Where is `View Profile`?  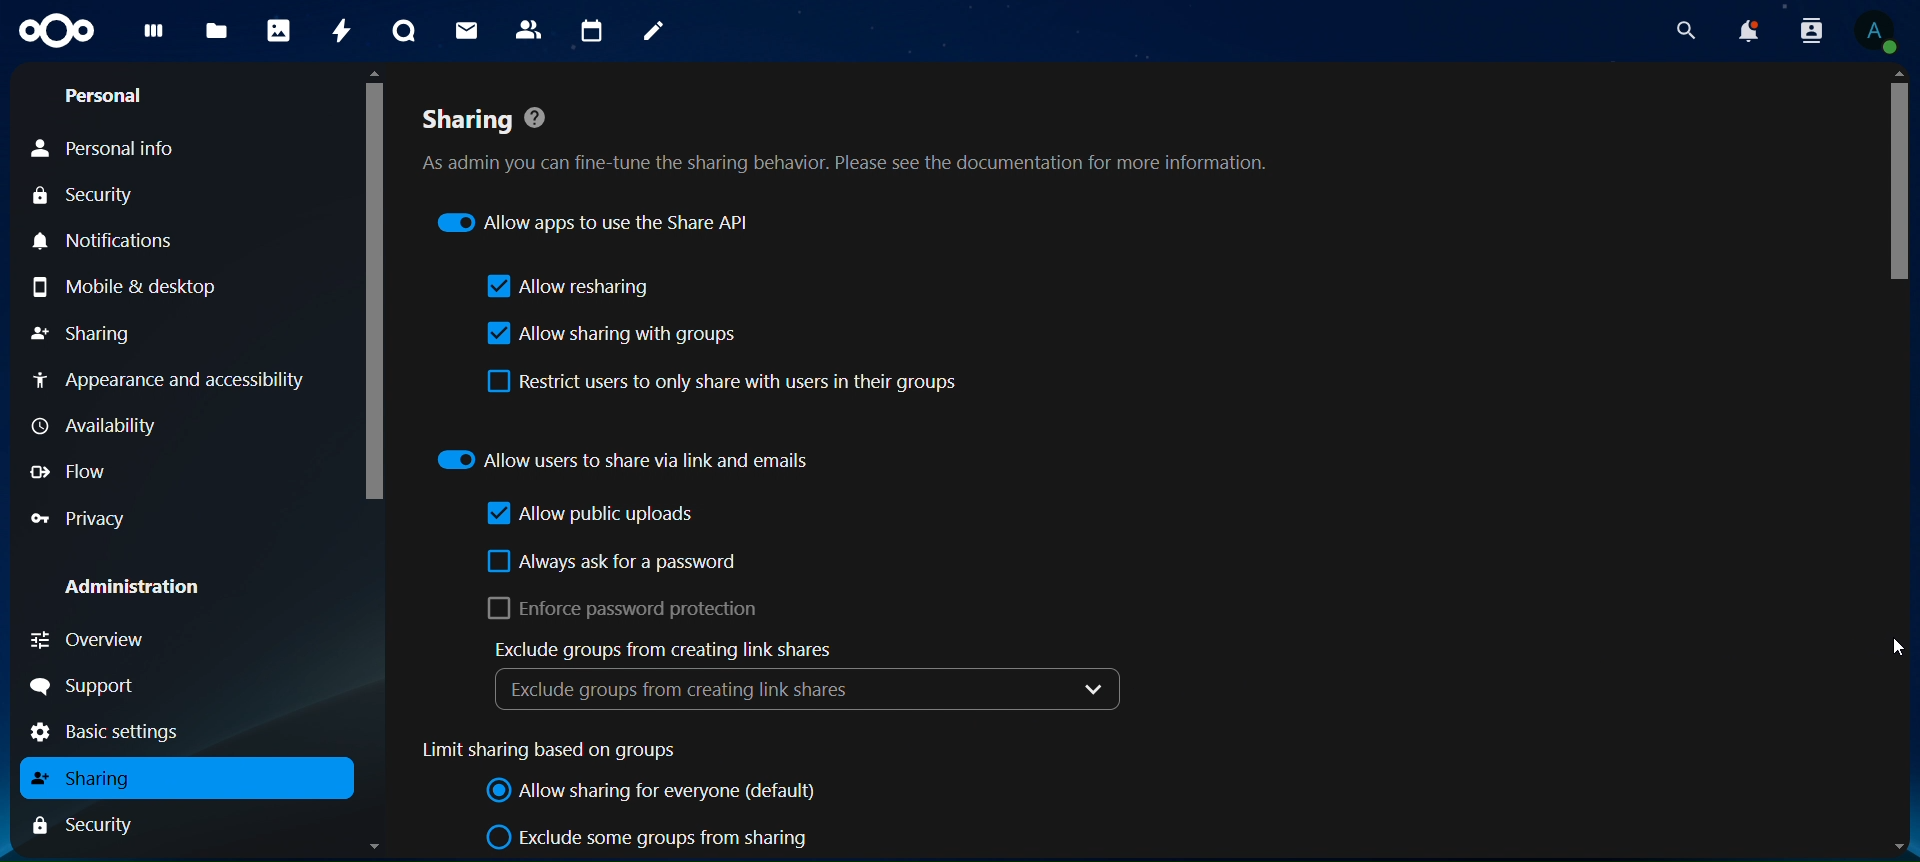
View Profile is located at coordinates (1881, 33).